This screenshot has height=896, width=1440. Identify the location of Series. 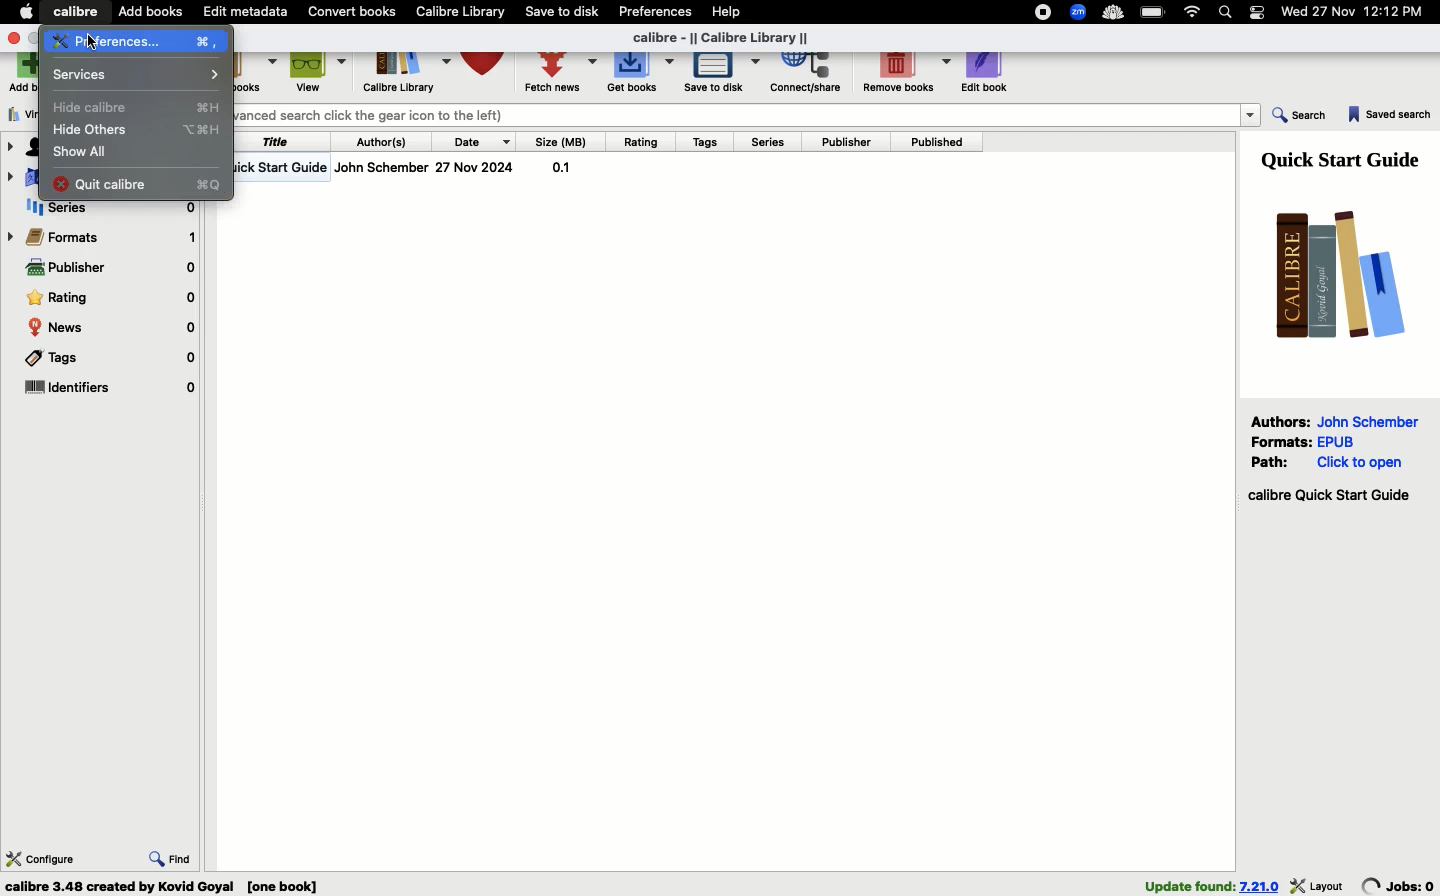
(769, 142).